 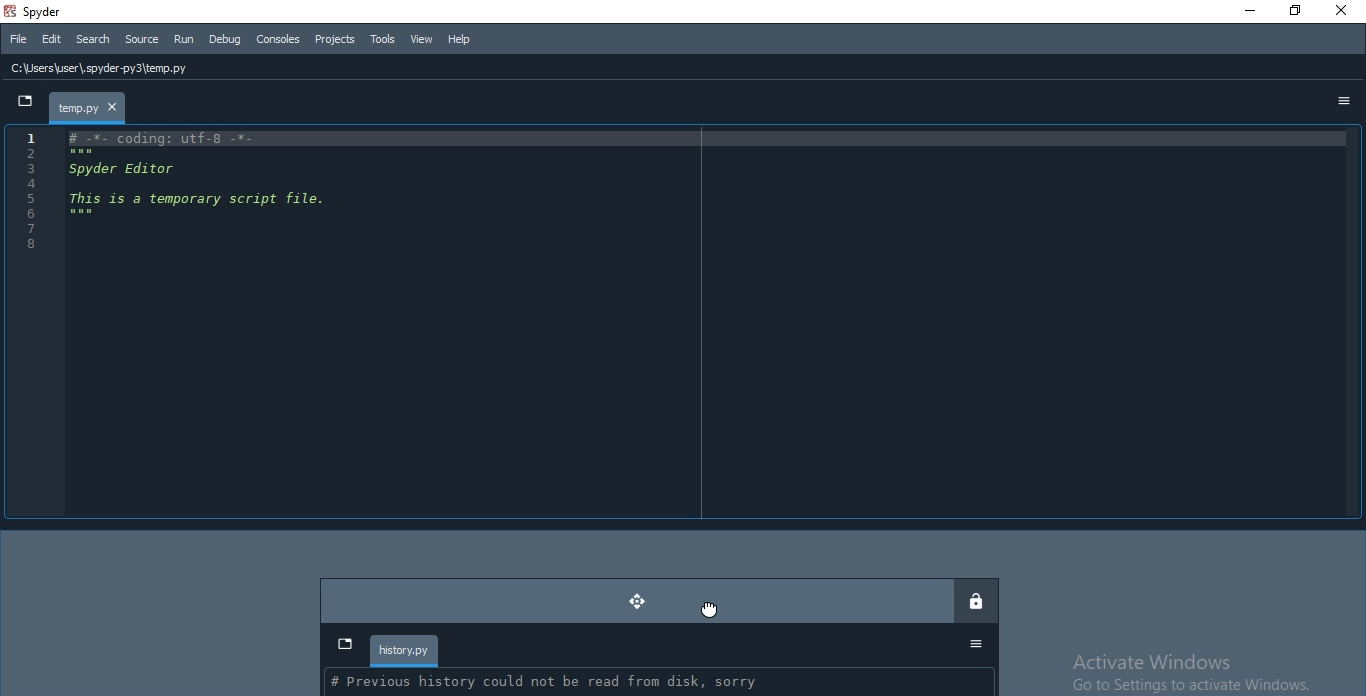 What do you see at coordinates (709, 612) in the screenshot?
I see `cursor` at bounding box center [709, 612].